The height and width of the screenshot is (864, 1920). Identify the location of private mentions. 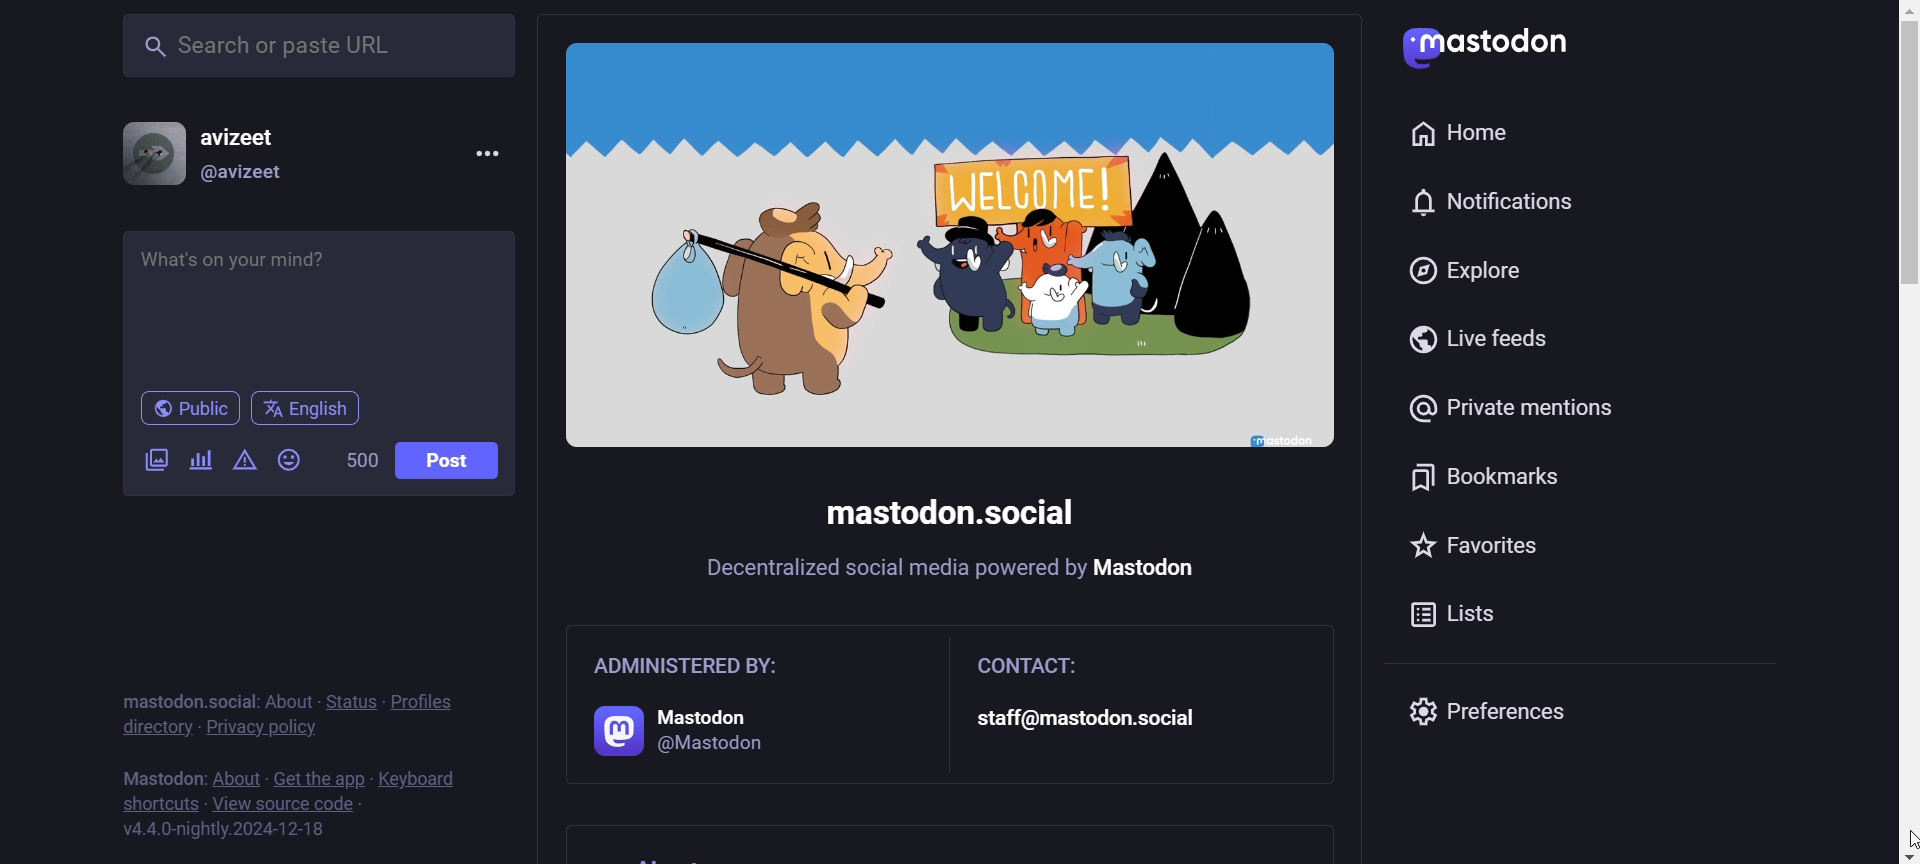
(1508, 411).